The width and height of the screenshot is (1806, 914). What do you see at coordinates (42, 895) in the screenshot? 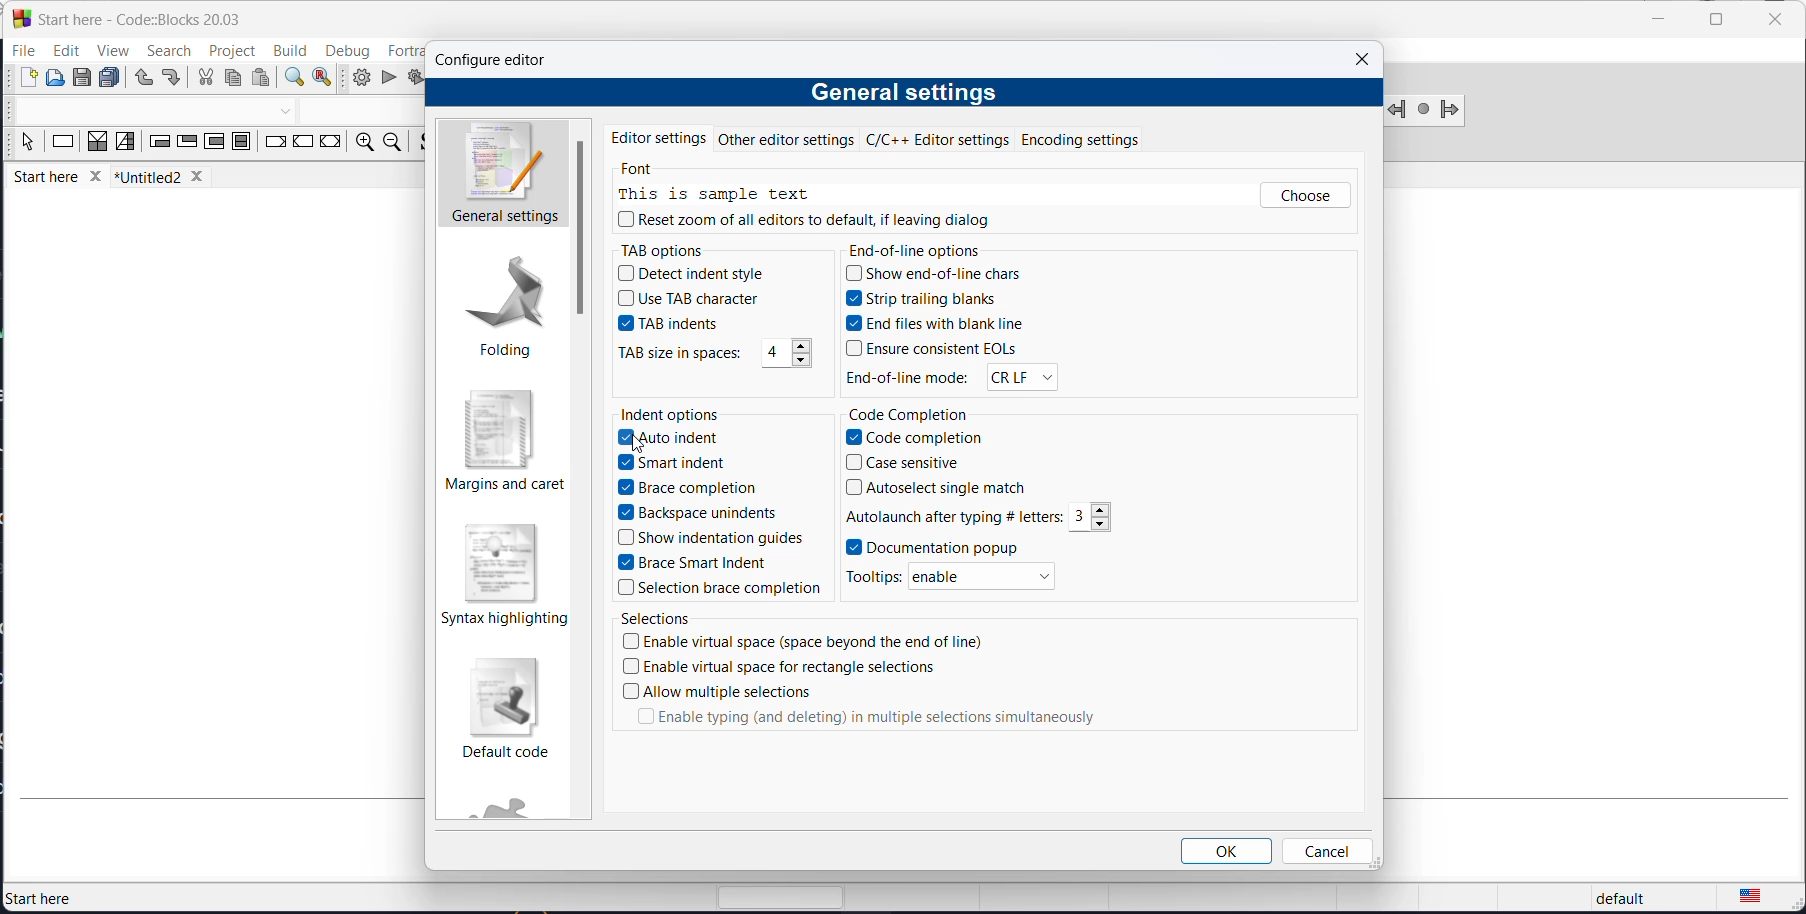
I see `start here` at bounding box center [42, 895].